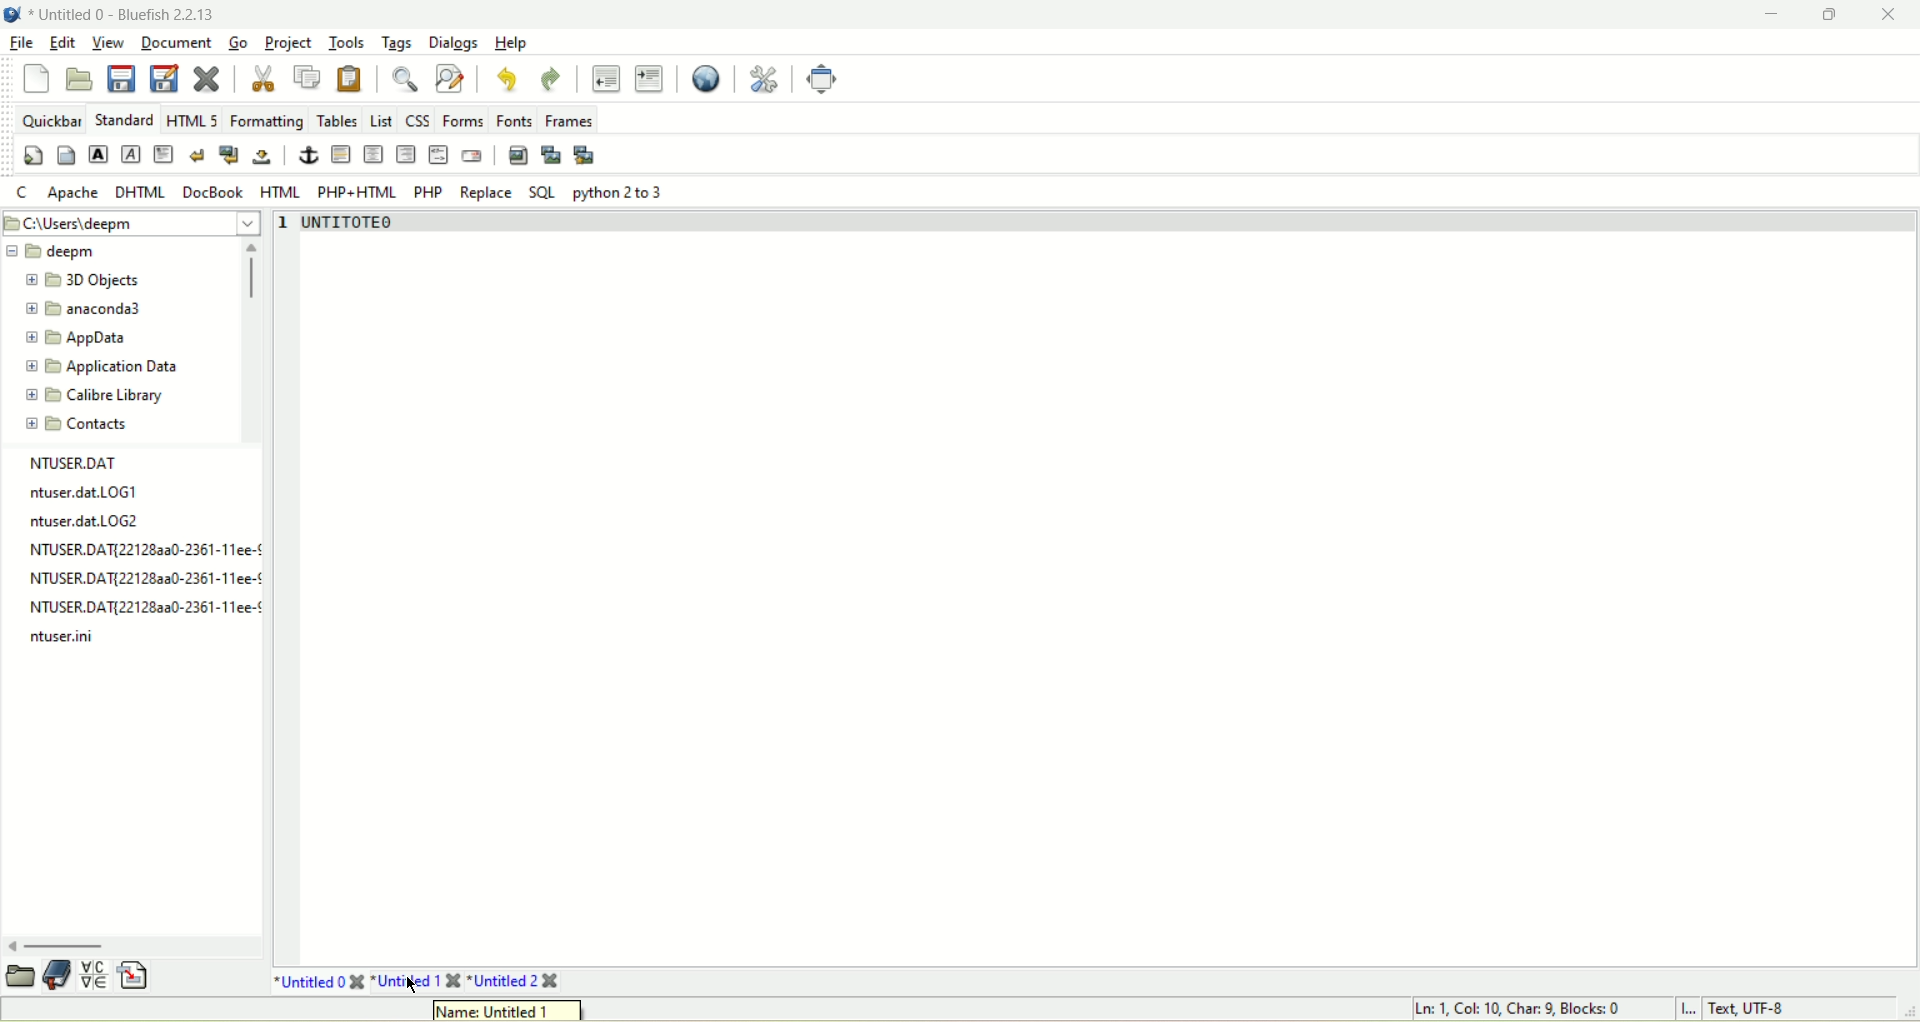 Image resolution: width=1920 pixels, height=1022 pixels. I want to click on ntuser. dat LOG, so click(83, 492).